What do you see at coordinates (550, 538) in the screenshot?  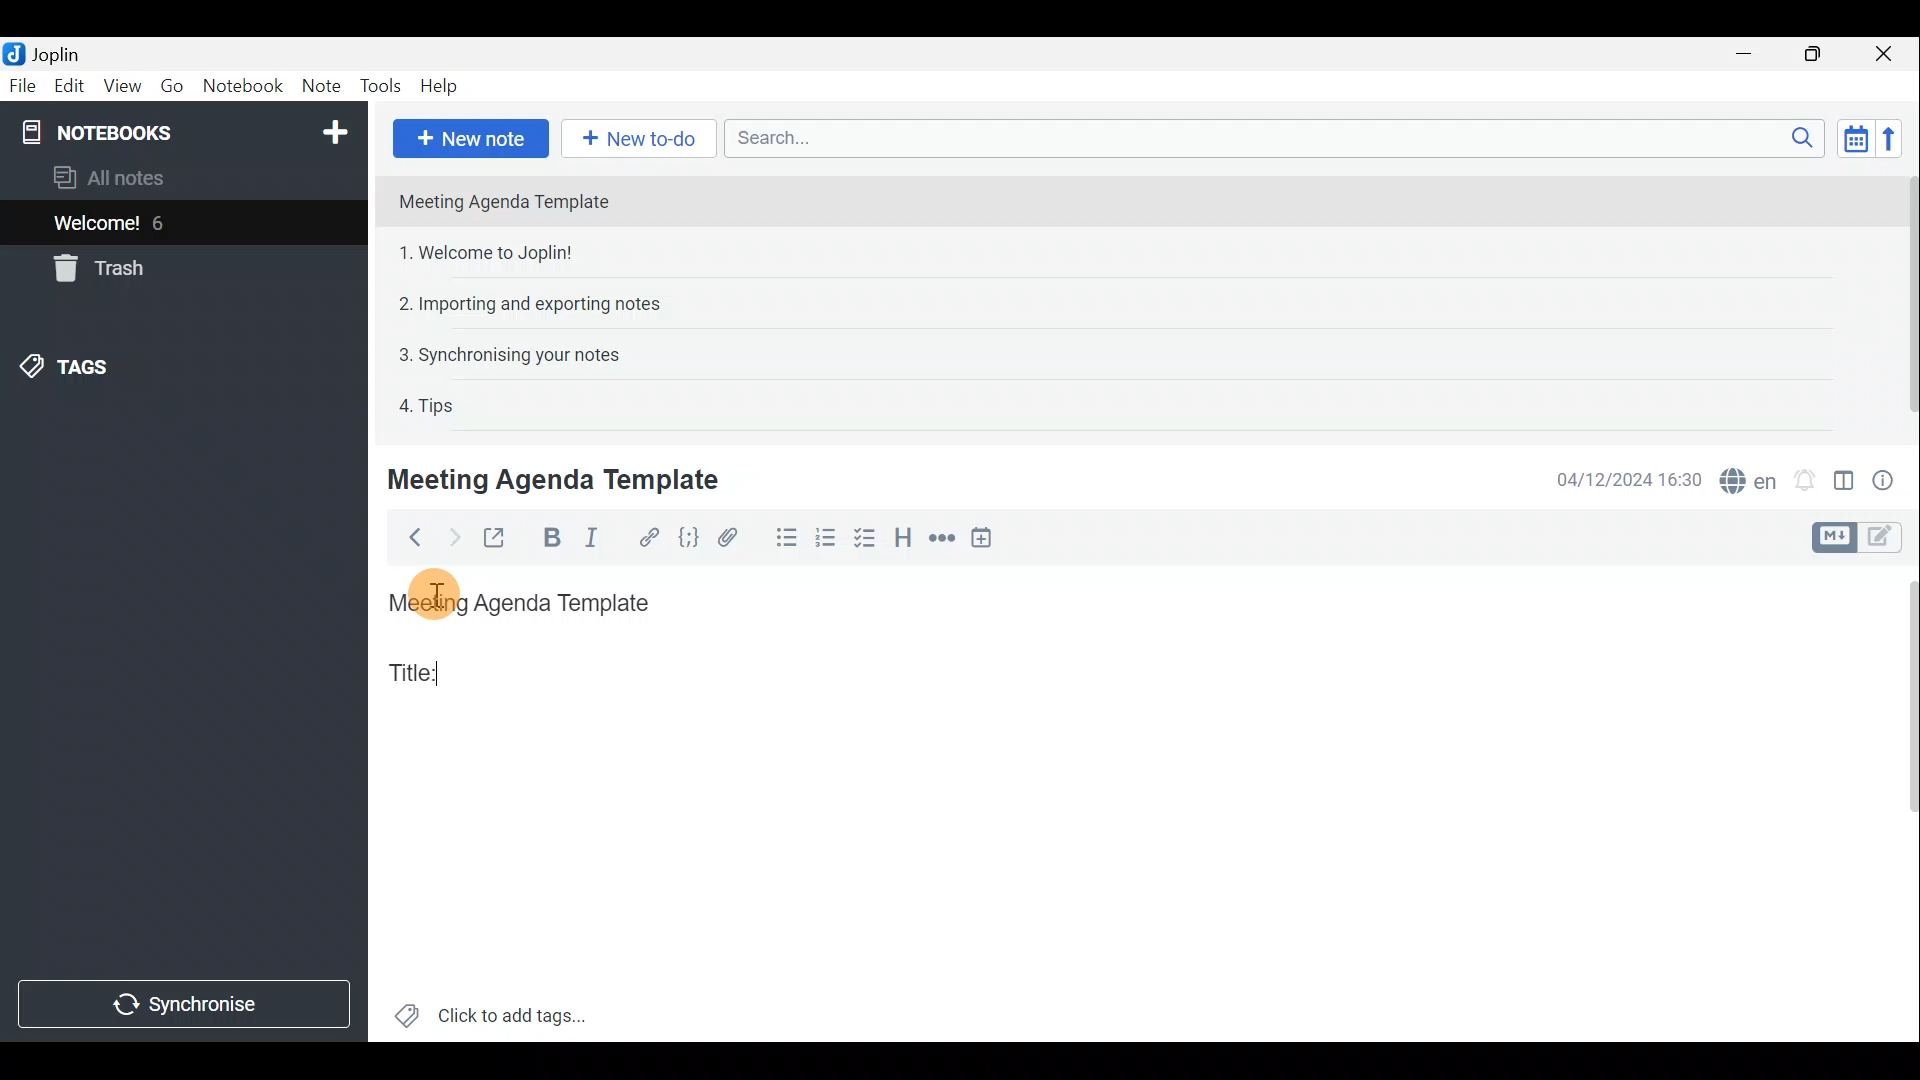 I see `Bold` at bounding box center [550, 538].